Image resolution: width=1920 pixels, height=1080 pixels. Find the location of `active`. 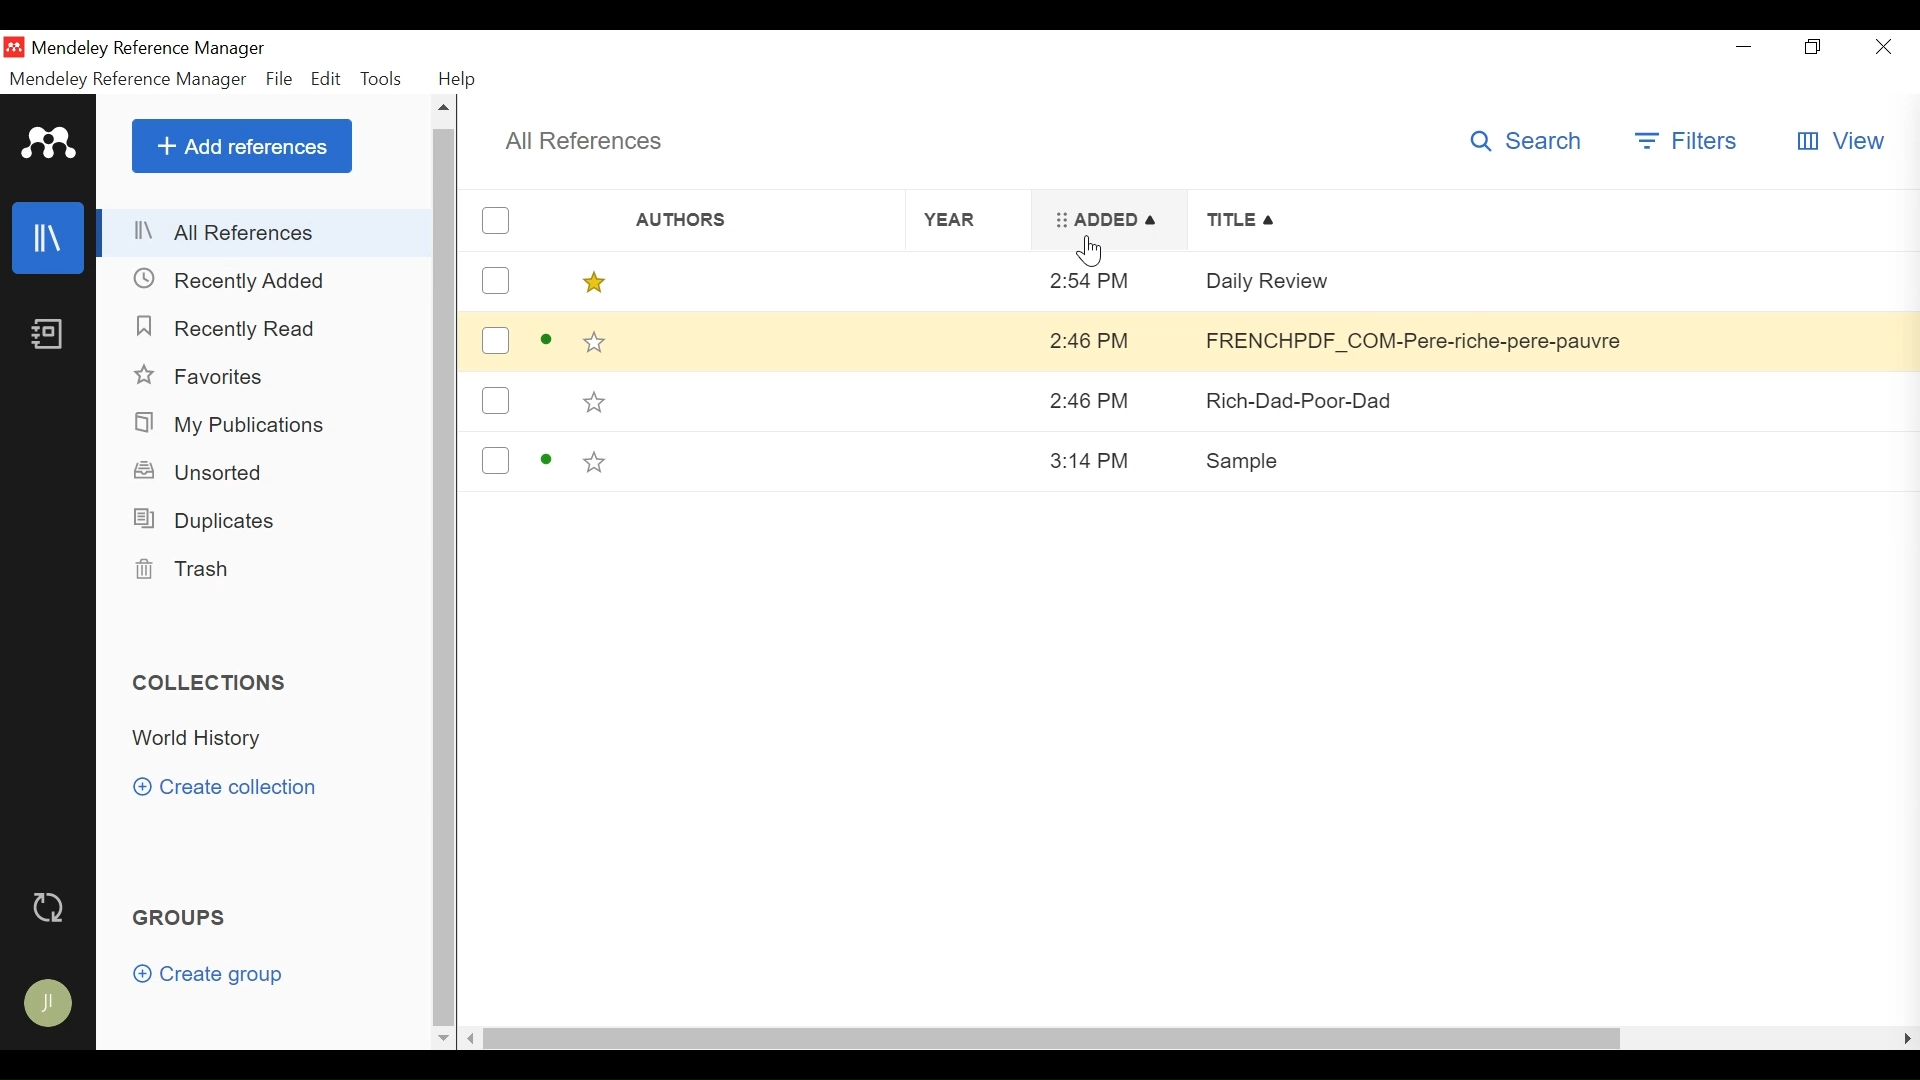

active is located at coordinates (547, 461).